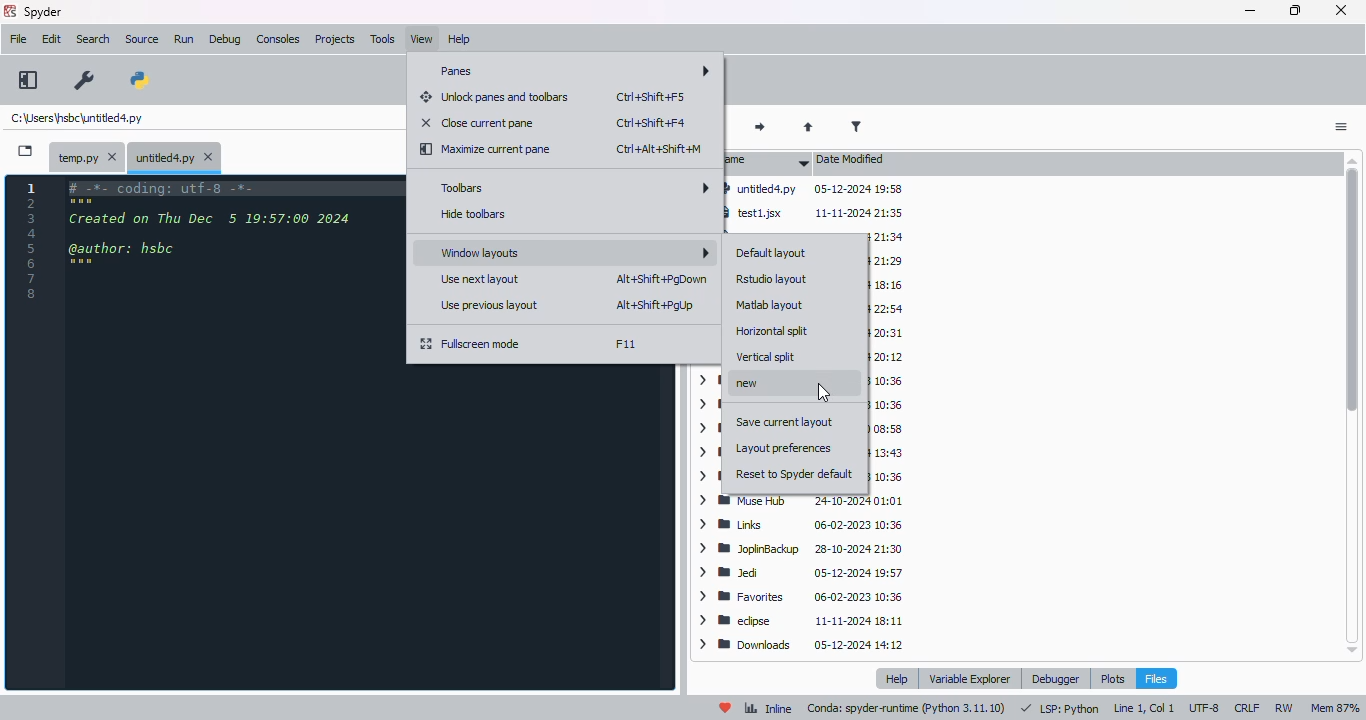  What do you see at coordinates (28, 80) in the screenshot?
I see `maximize current pane` at bounding box center [28, 80].